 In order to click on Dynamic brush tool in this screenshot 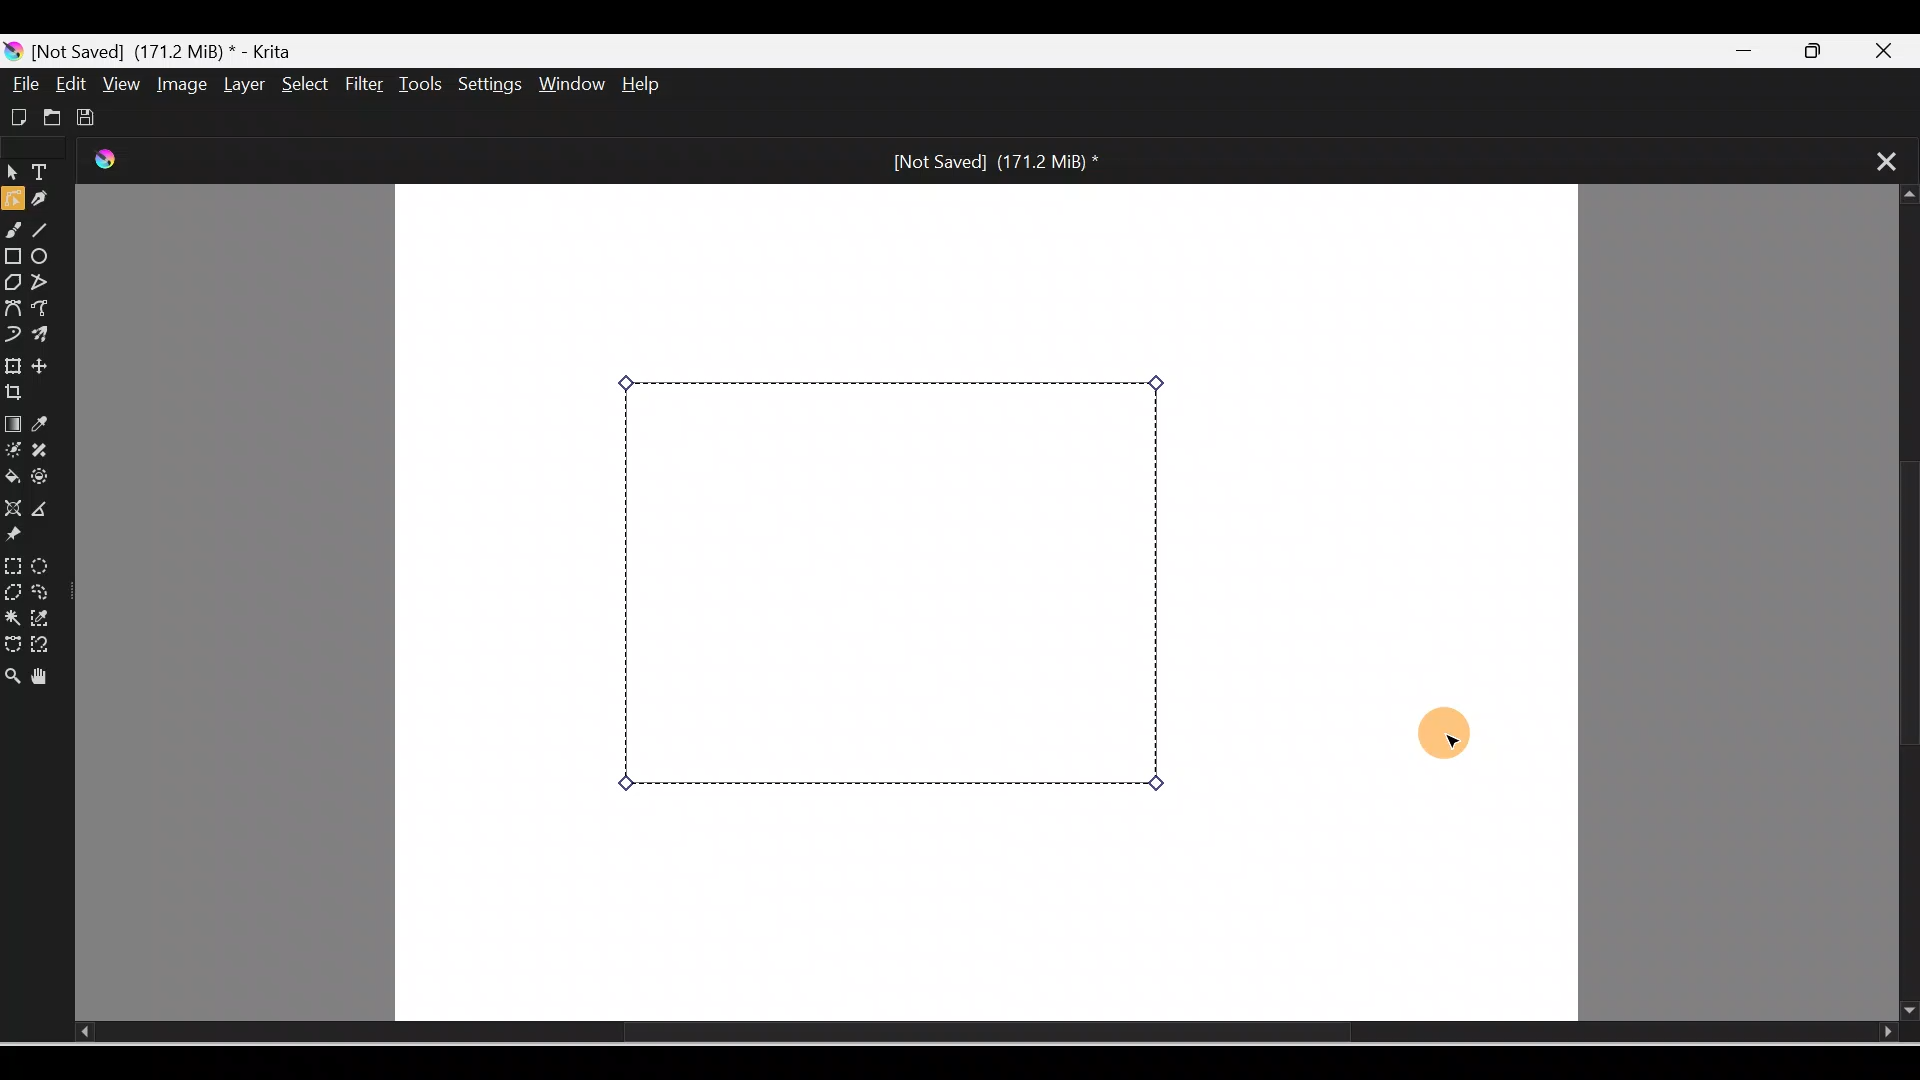, I will do `click(12, 332)`.